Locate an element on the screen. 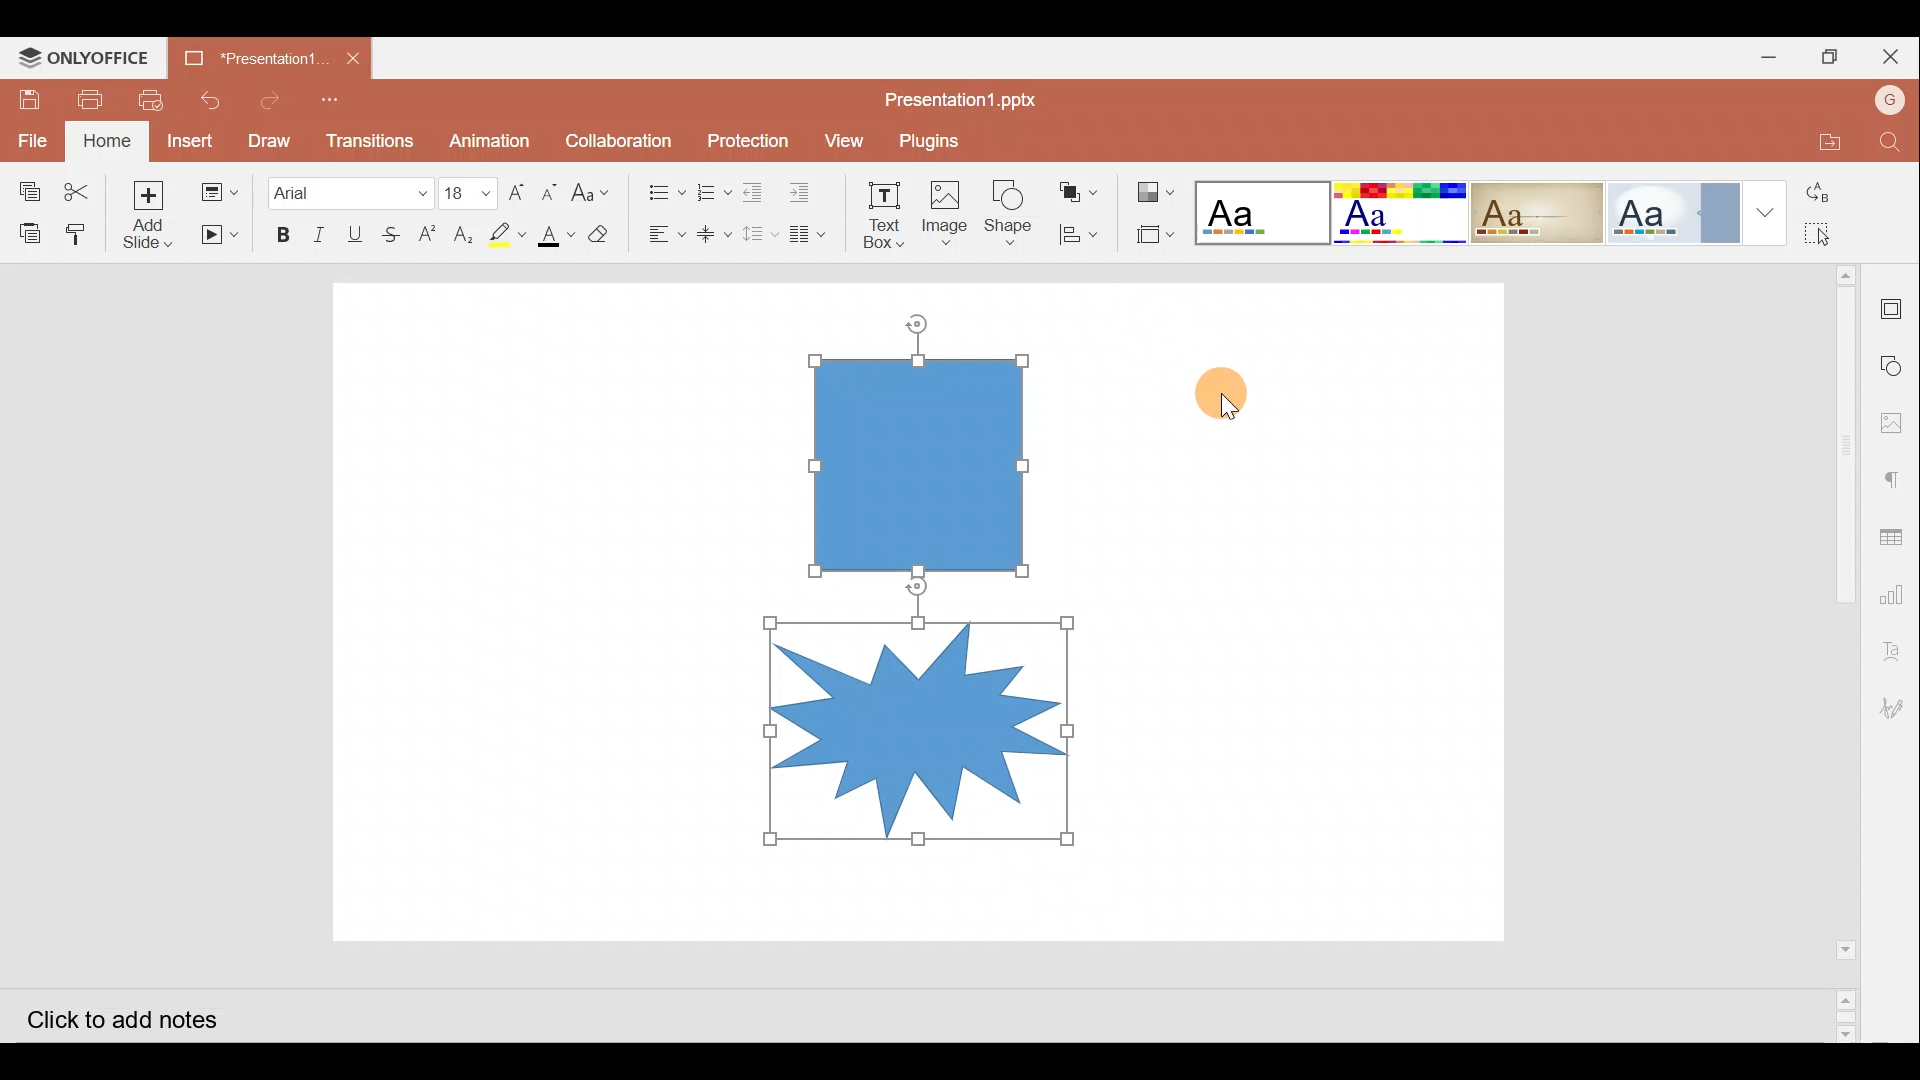 Image resolution: width=1920 pixels, height=1080 pixels. Numbering is located at coordinates (708, 188).